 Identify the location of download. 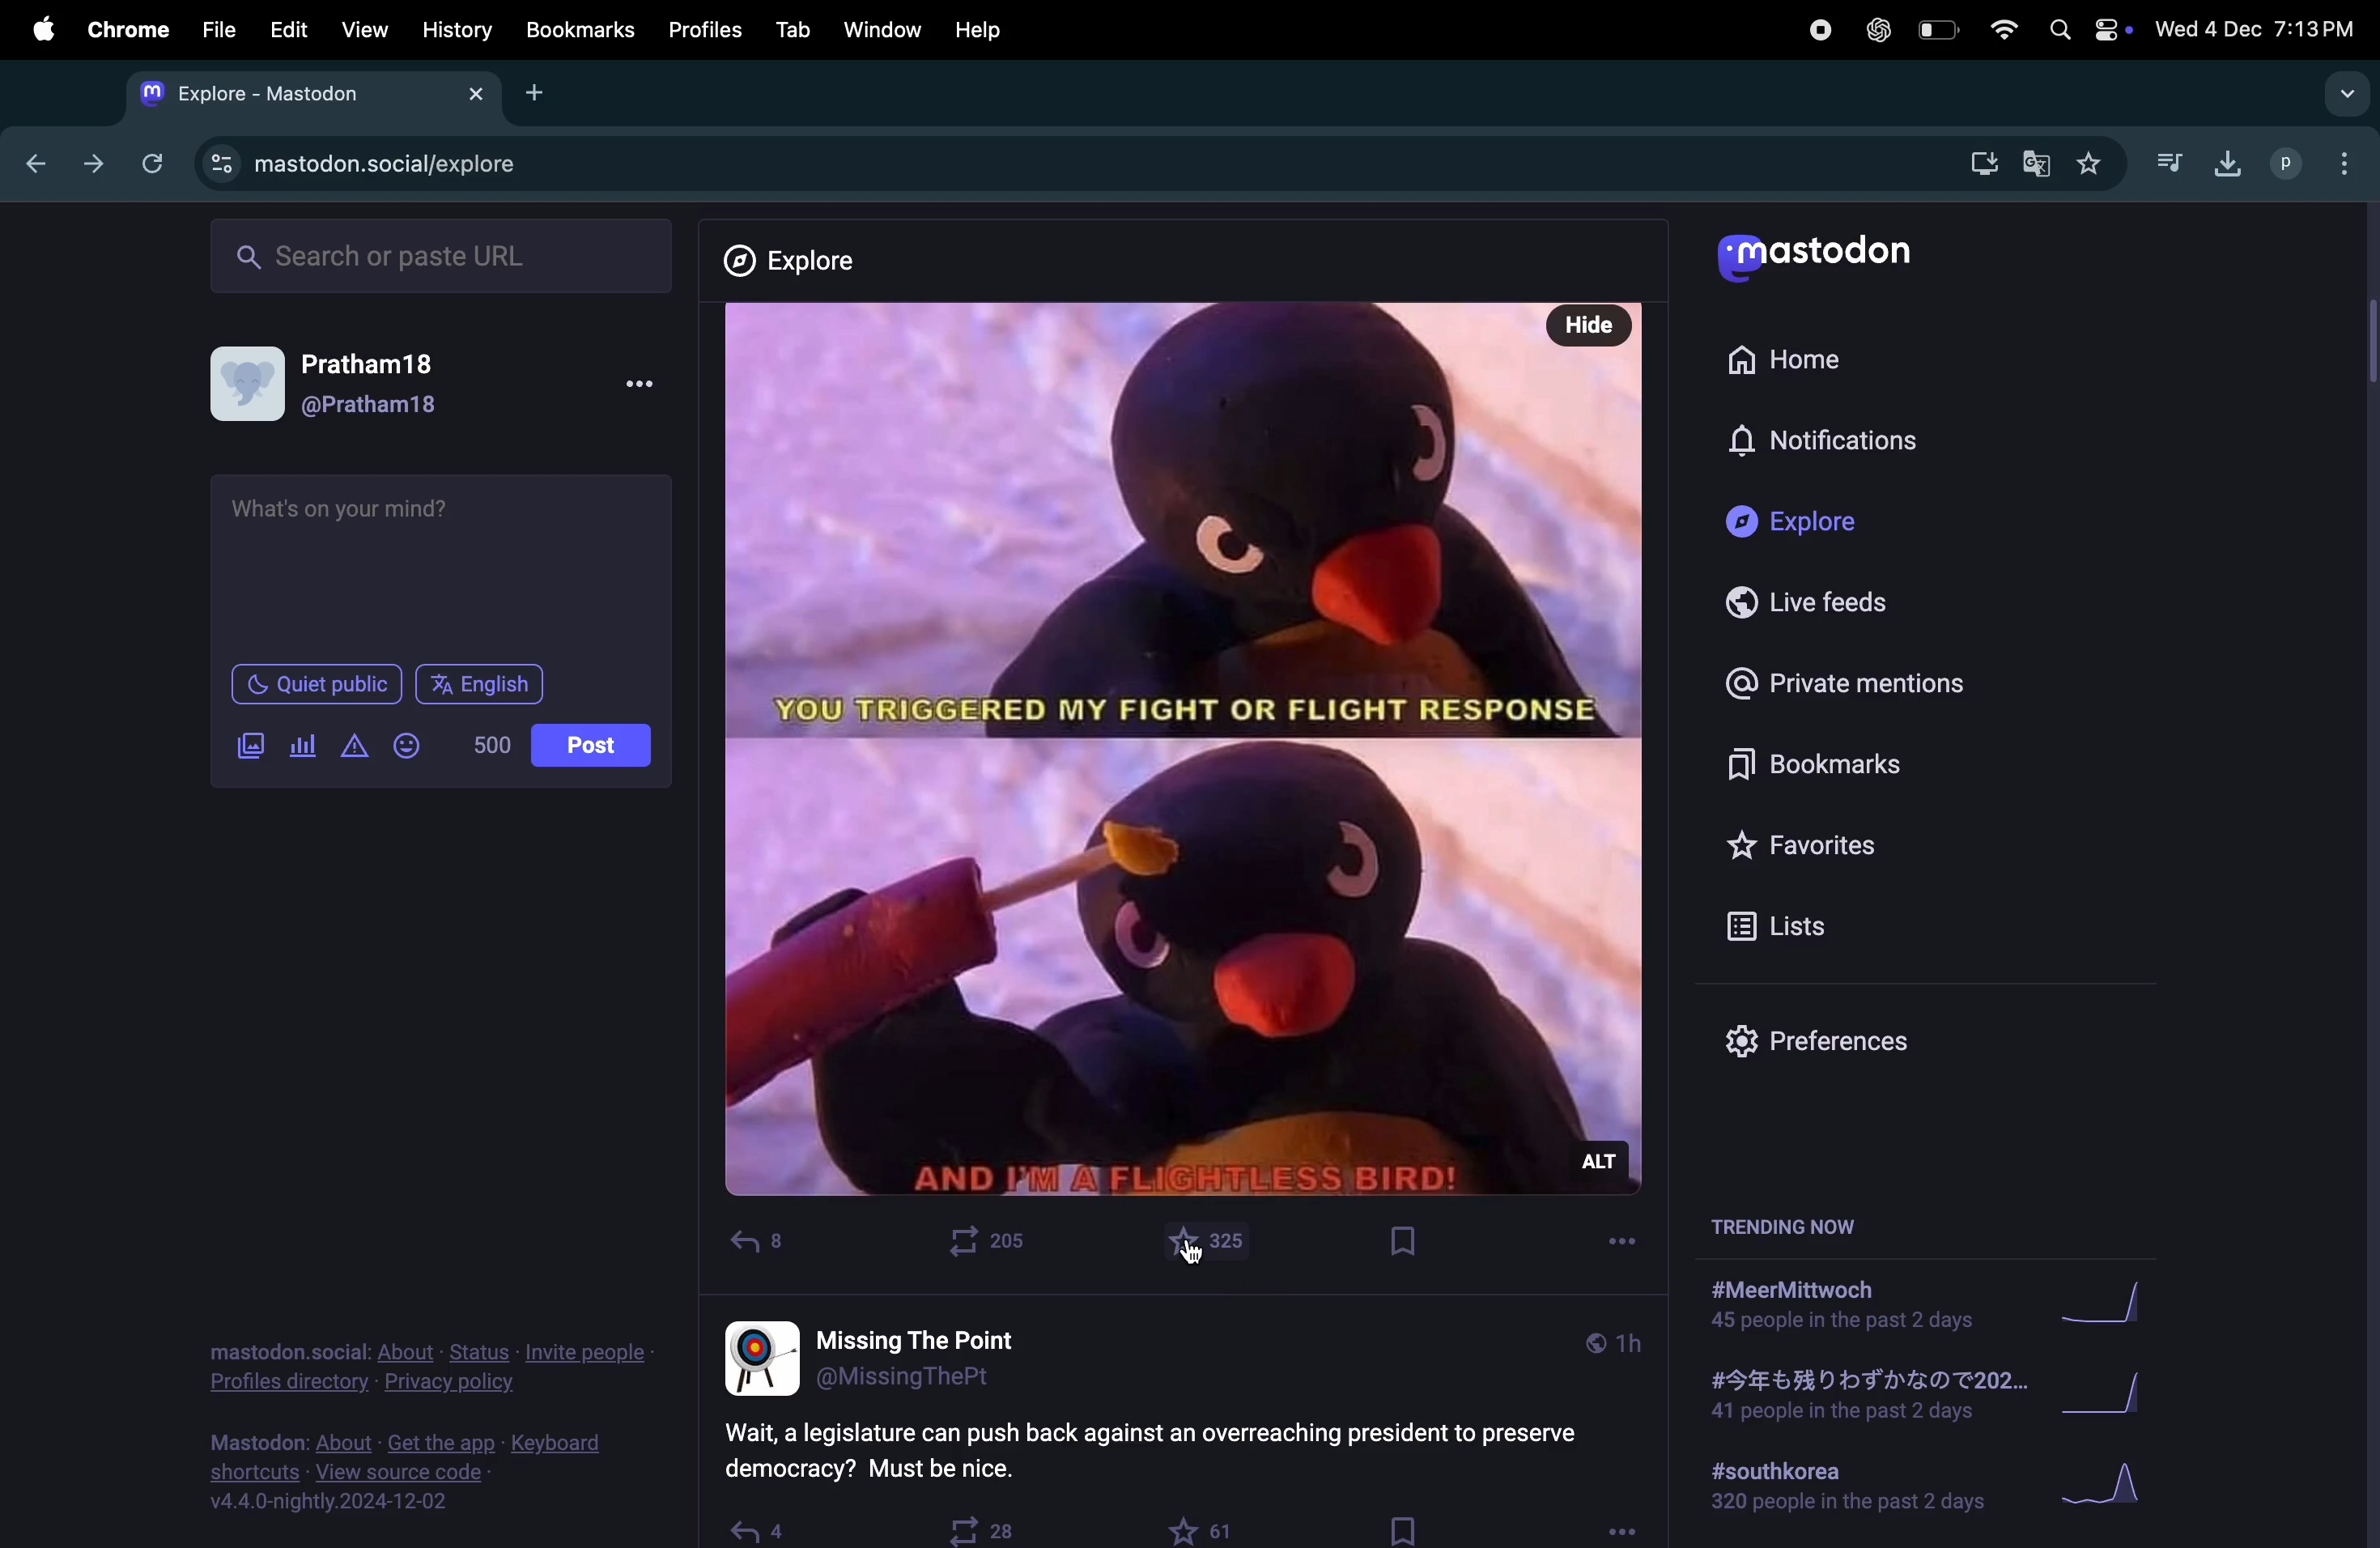
(1976, 160).